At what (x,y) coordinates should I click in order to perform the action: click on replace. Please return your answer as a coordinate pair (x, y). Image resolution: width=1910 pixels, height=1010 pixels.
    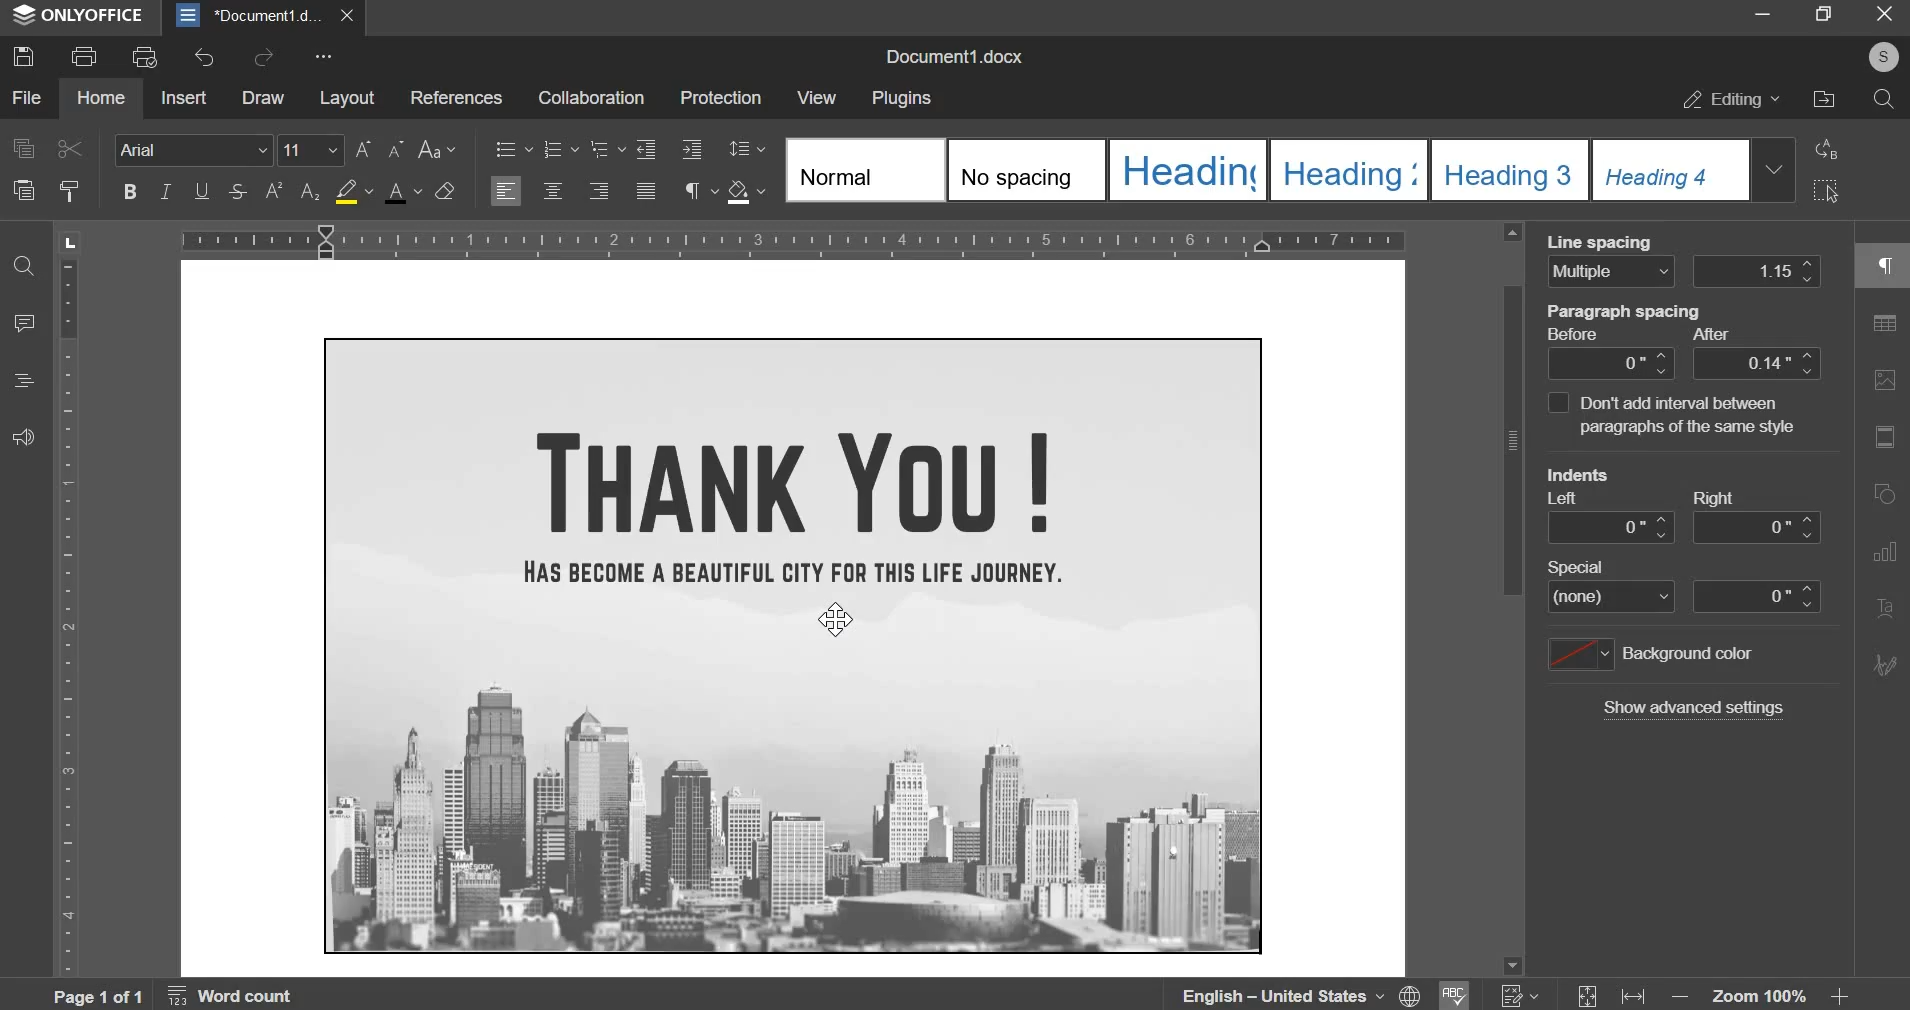
    Looking at the image, I should click on (1827, 148).